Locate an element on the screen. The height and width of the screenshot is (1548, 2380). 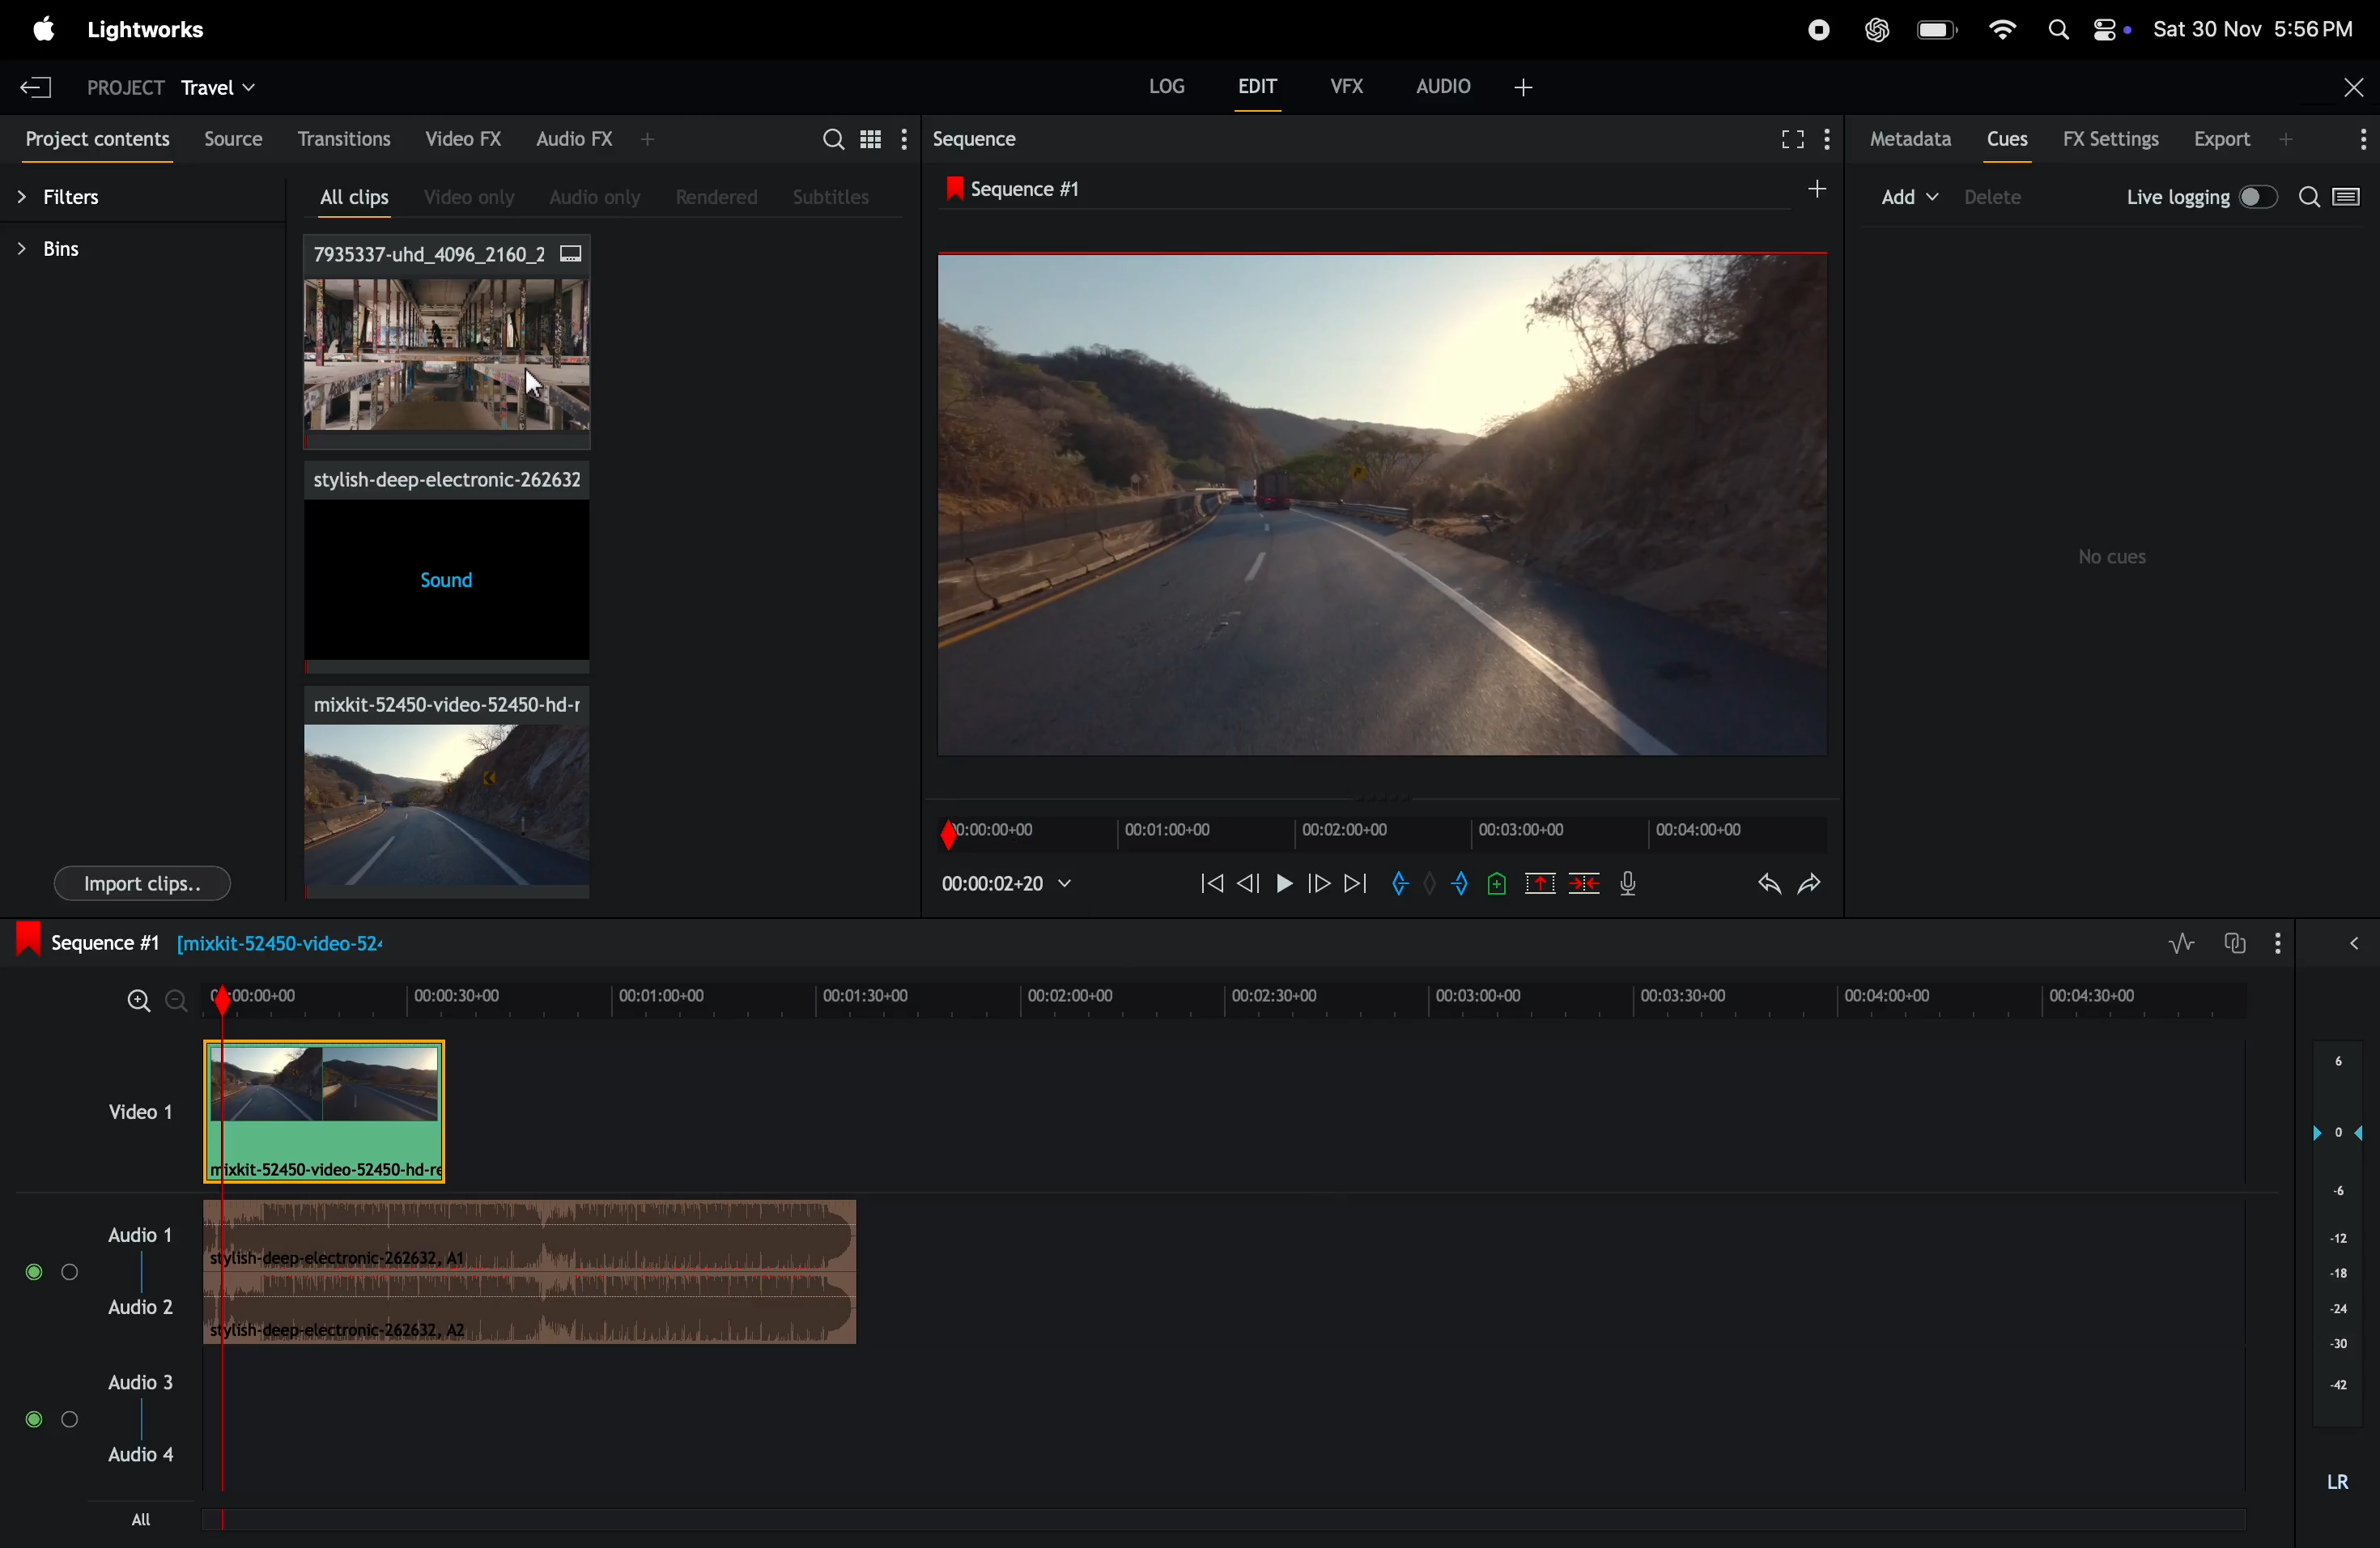
redo is located at coordinates (1809, 886).